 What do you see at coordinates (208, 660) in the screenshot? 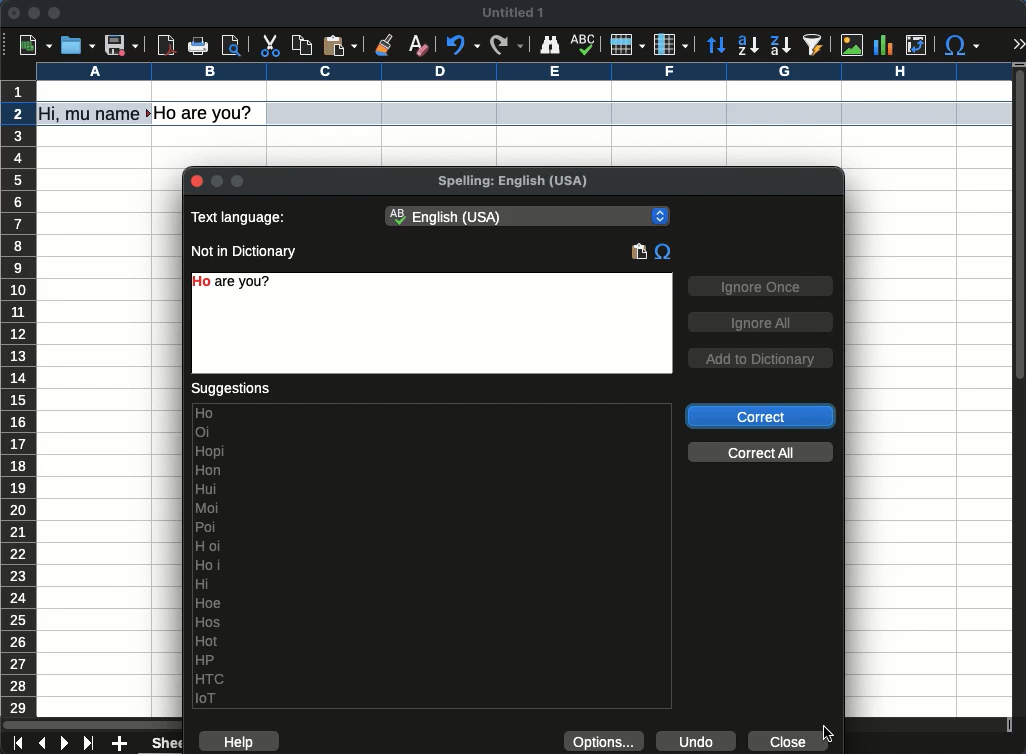
I see `HP` at bounding box center [208, 660].